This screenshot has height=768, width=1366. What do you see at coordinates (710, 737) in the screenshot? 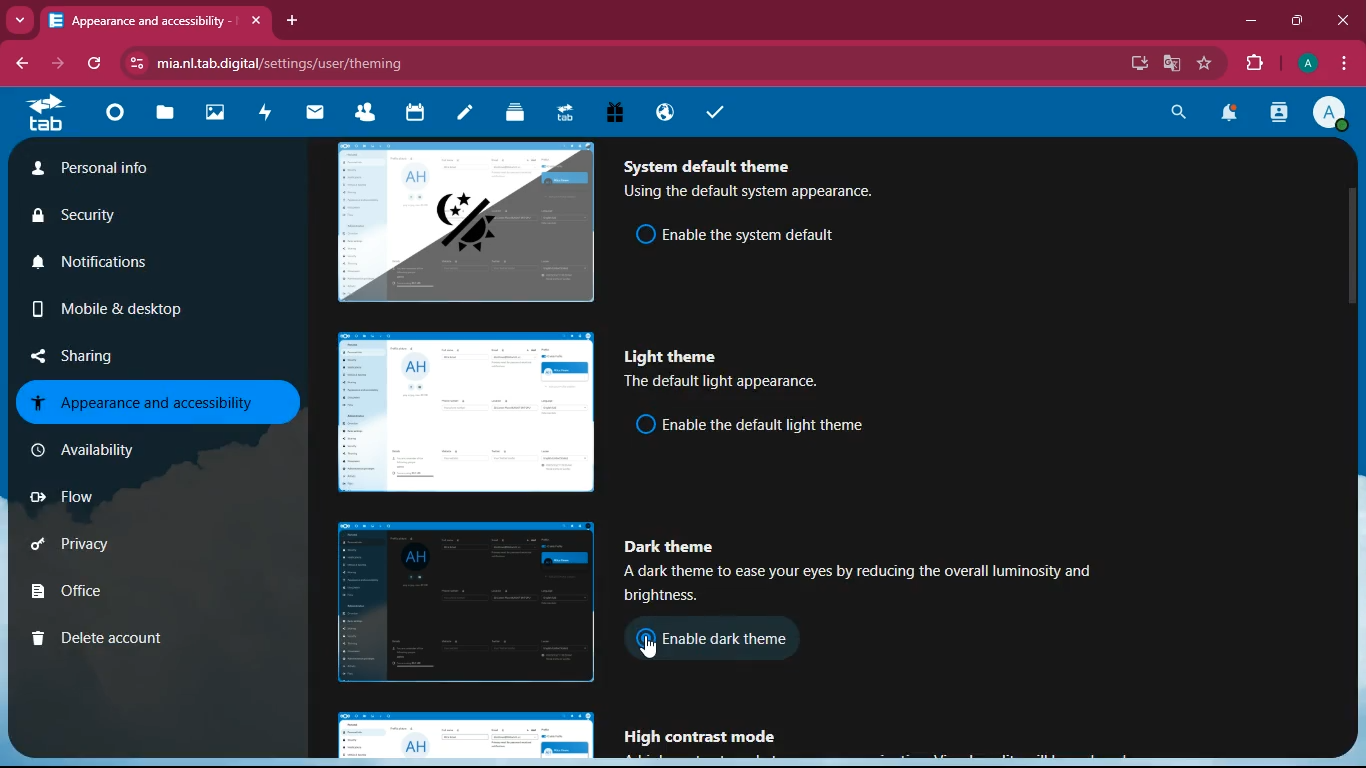
I see `high contrast` at bounding box center [710, 737].